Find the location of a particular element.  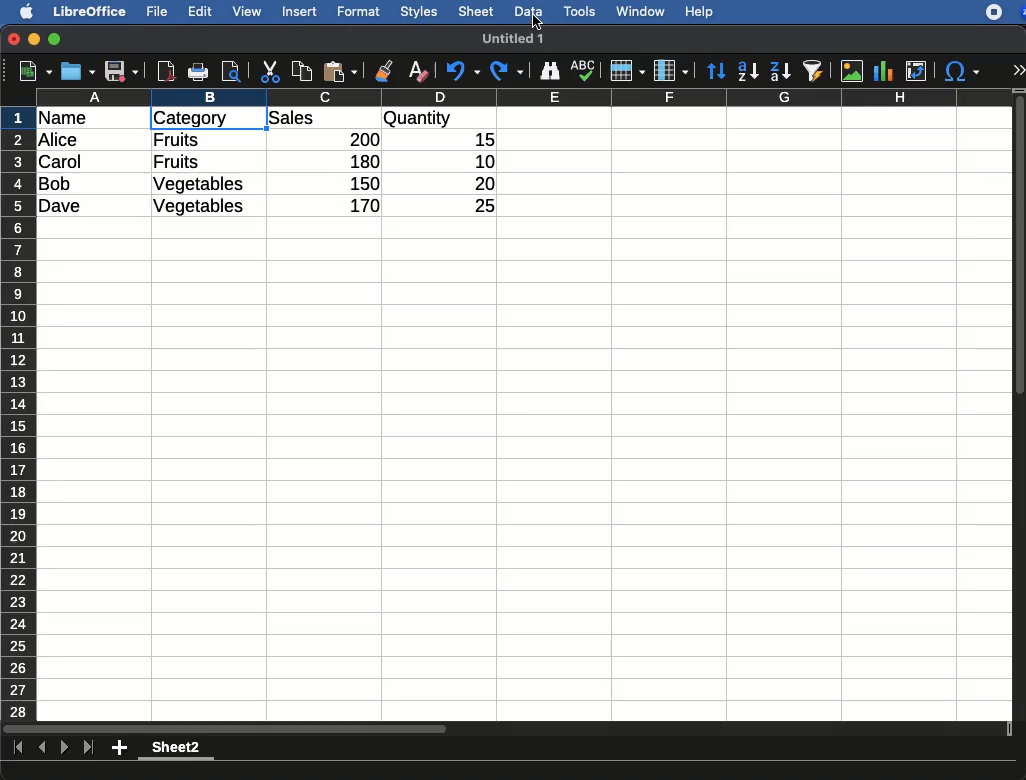

sheet 2 is located at coordinates (176, 750).